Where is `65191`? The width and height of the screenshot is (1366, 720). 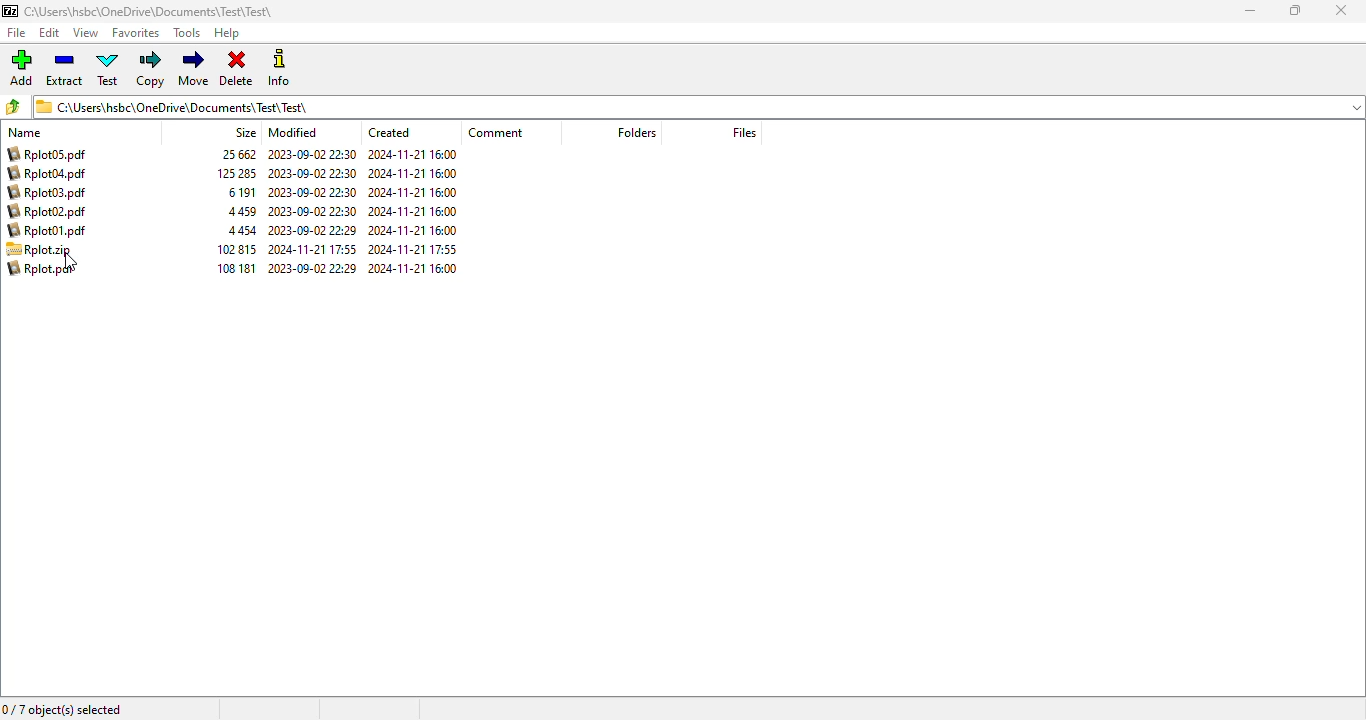 65191 is located at coordinates (244, 192).